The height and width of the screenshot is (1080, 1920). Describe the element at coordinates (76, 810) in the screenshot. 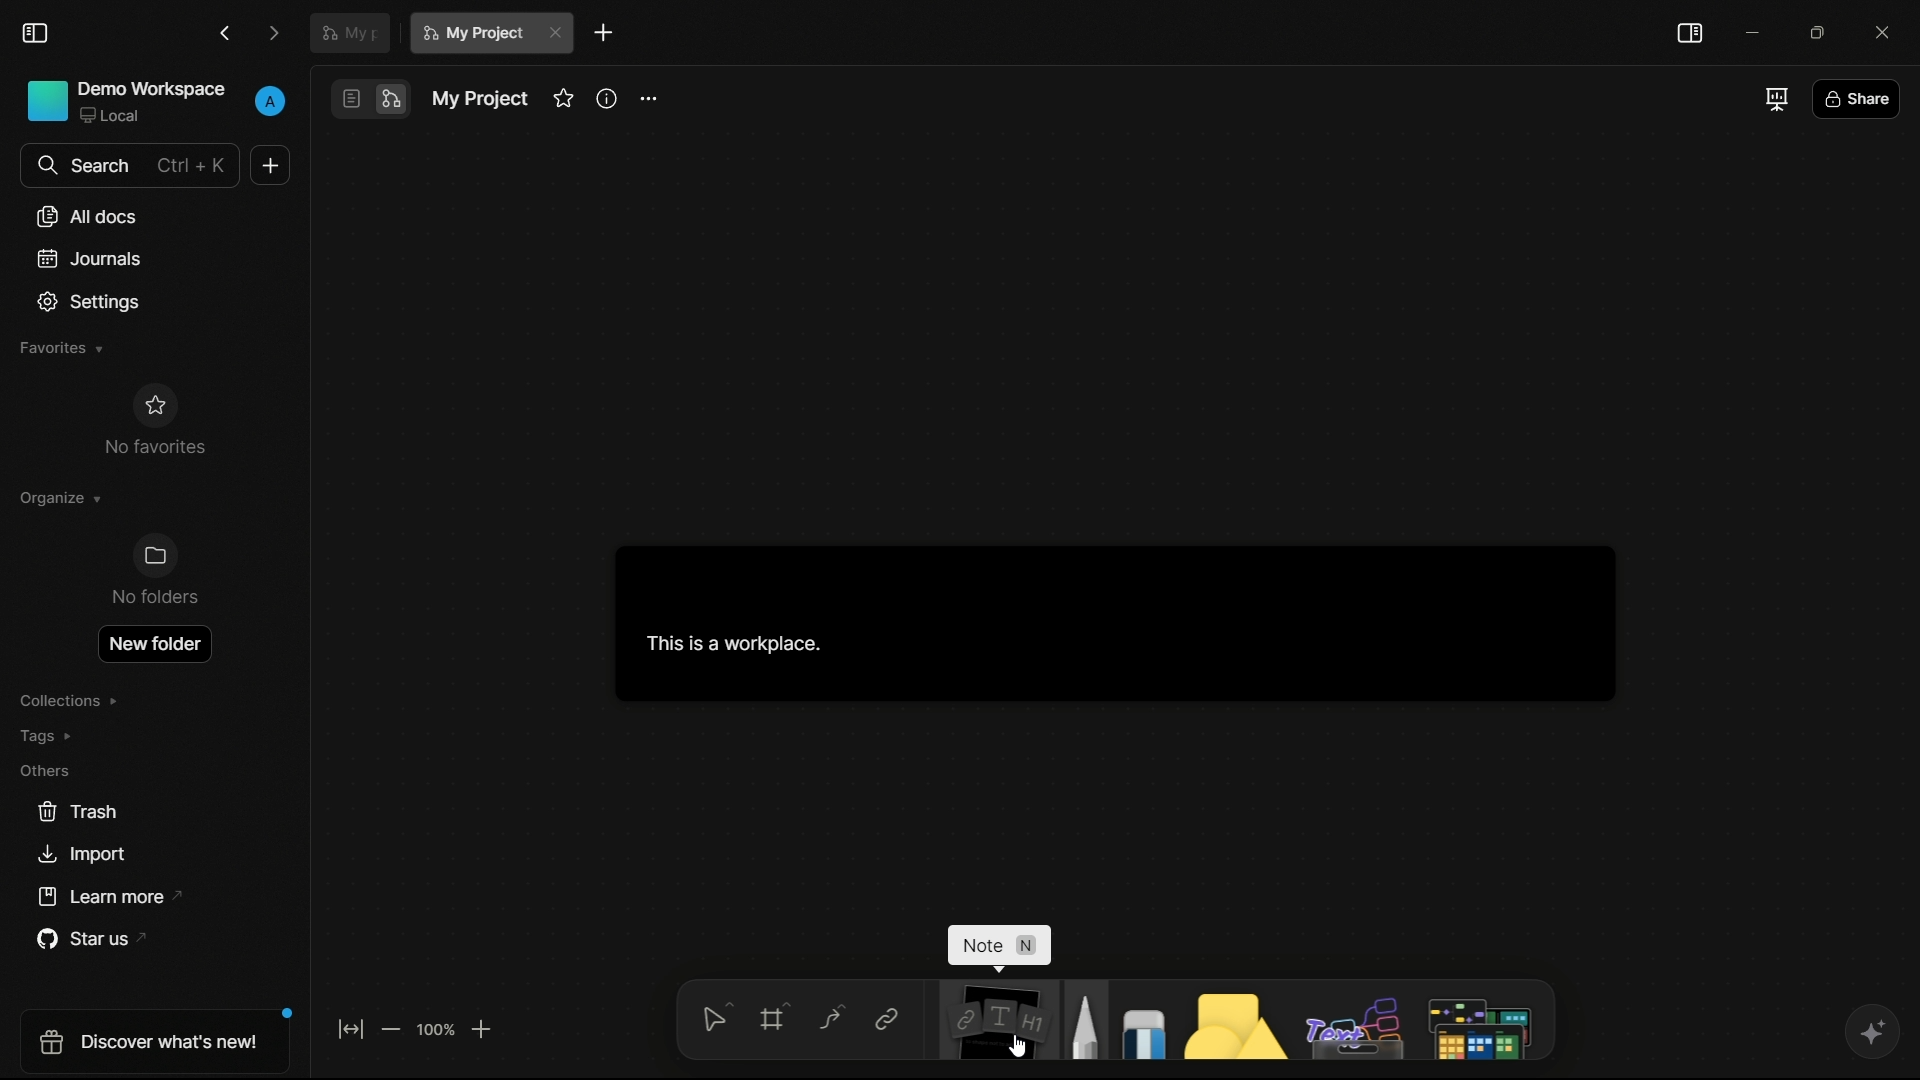

I see `trash` at that location.